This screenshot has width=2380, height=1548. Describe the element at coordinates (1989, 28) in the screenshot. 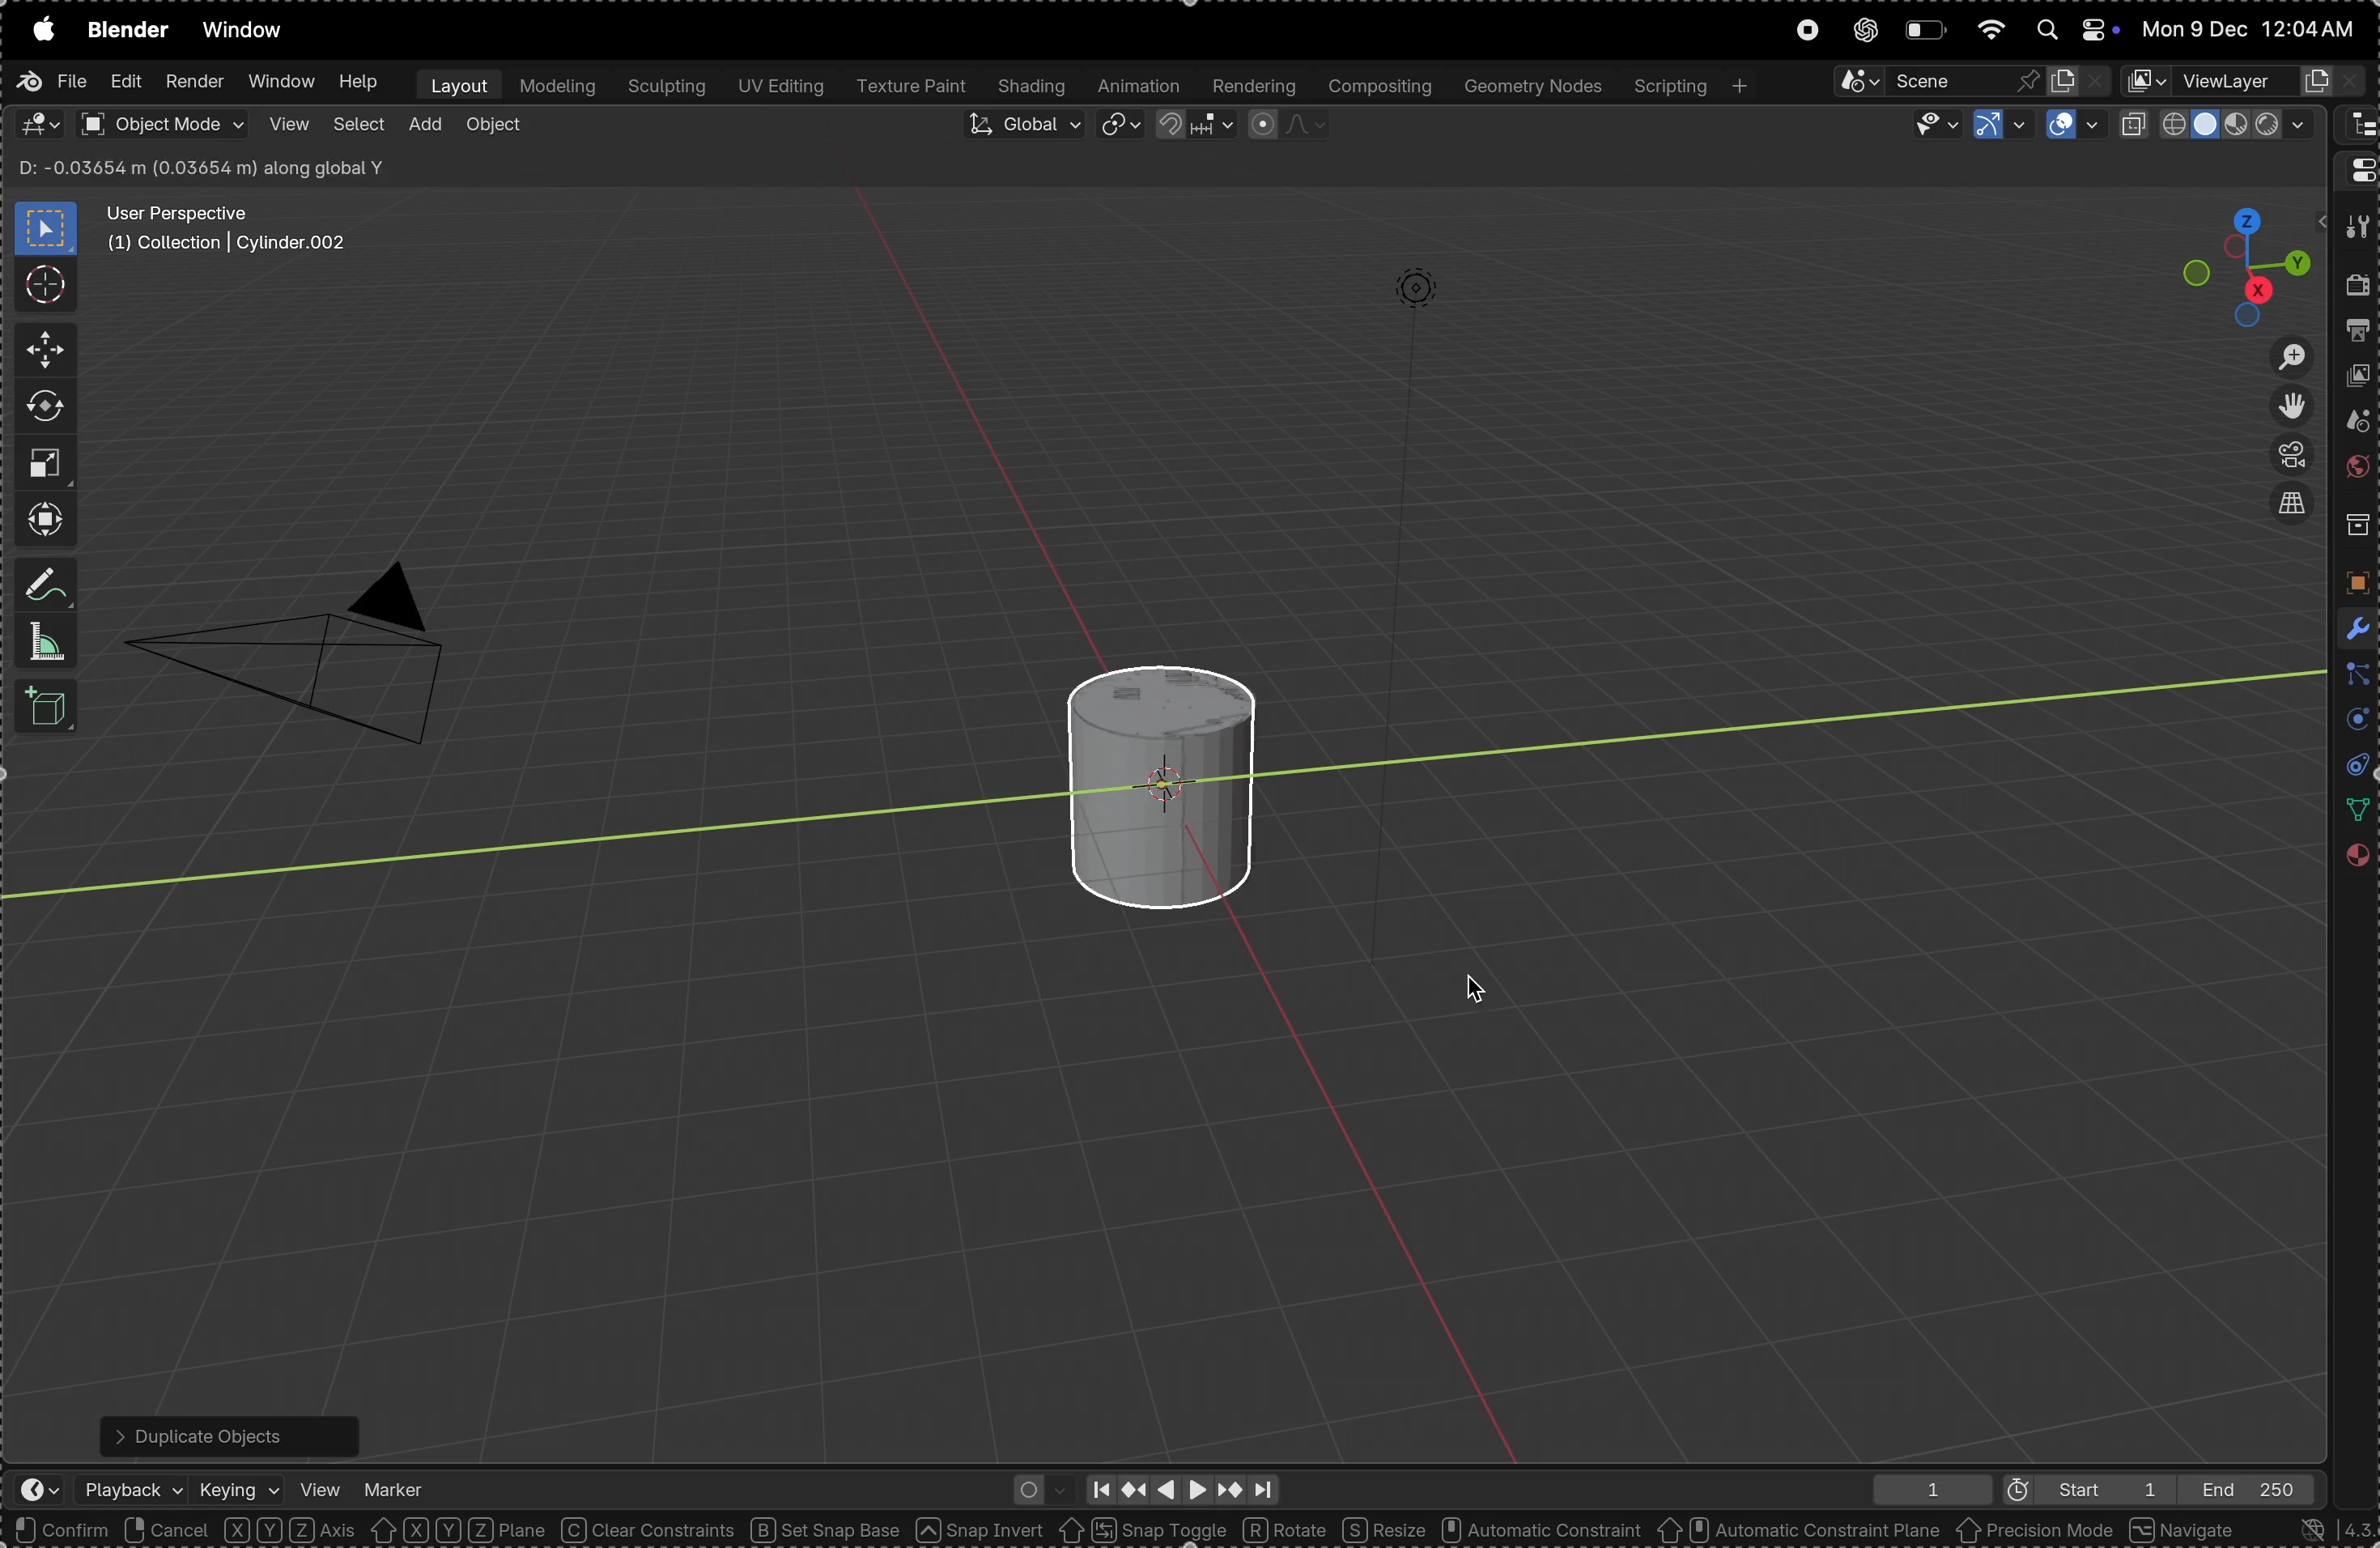

I see `wifi` at that location.